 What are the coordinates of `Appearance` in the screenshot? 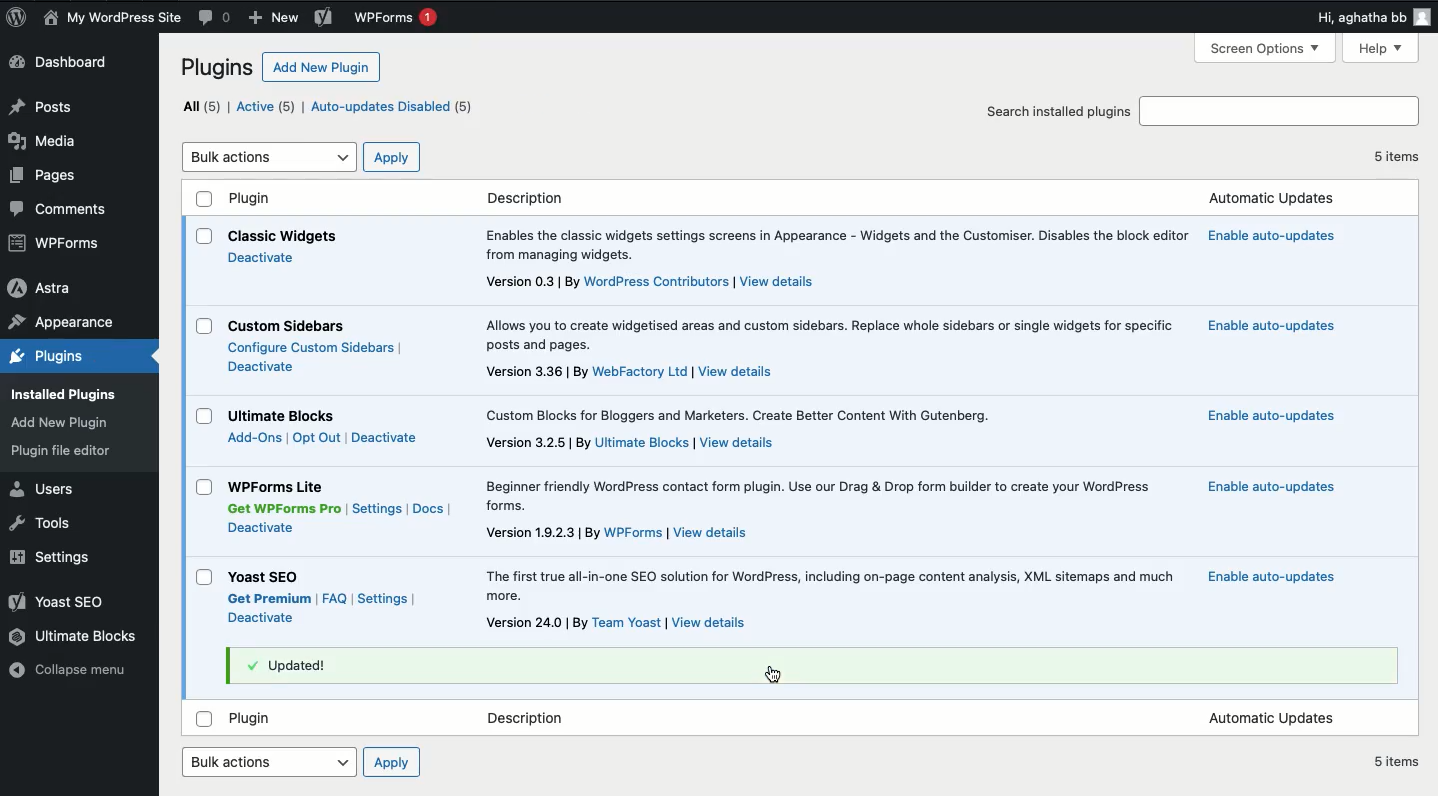 It's located at (59, 323).